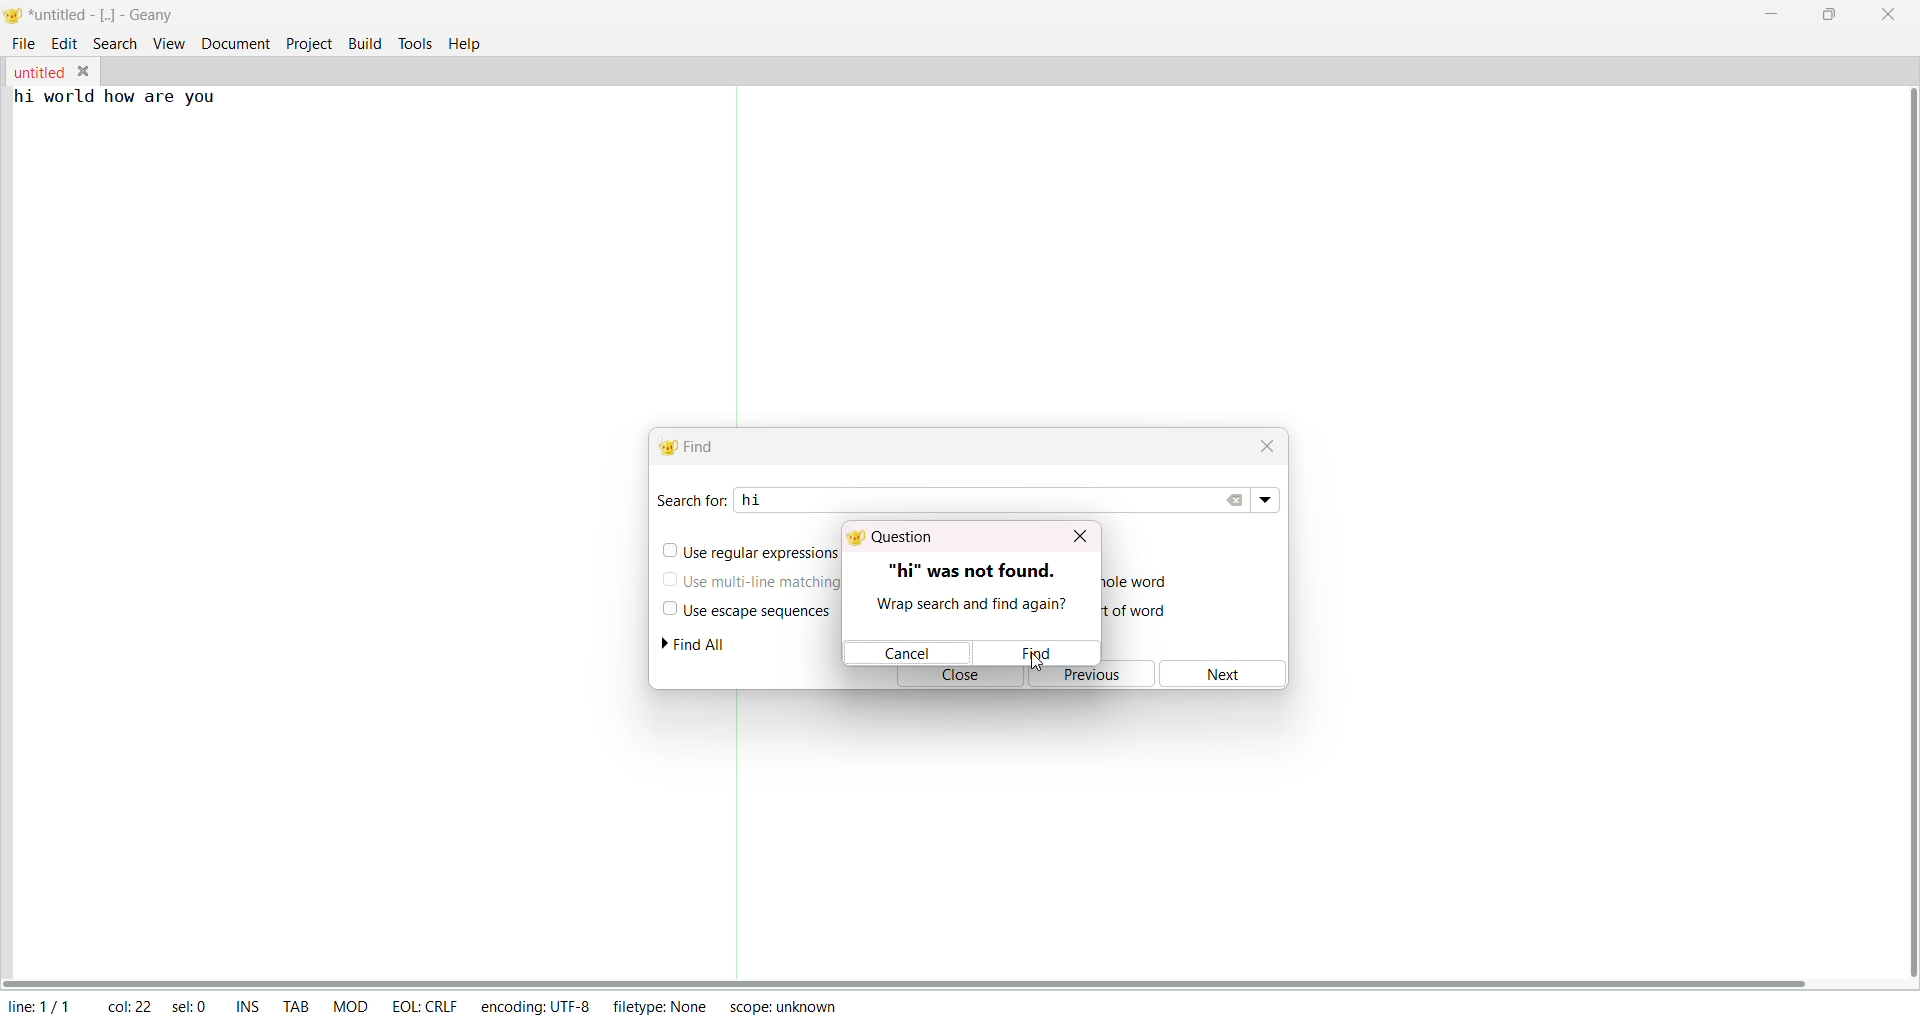  What do you see at coordinates (37, 69) in the screenshot?
I see `untitled` at bounding box center [37, 69].